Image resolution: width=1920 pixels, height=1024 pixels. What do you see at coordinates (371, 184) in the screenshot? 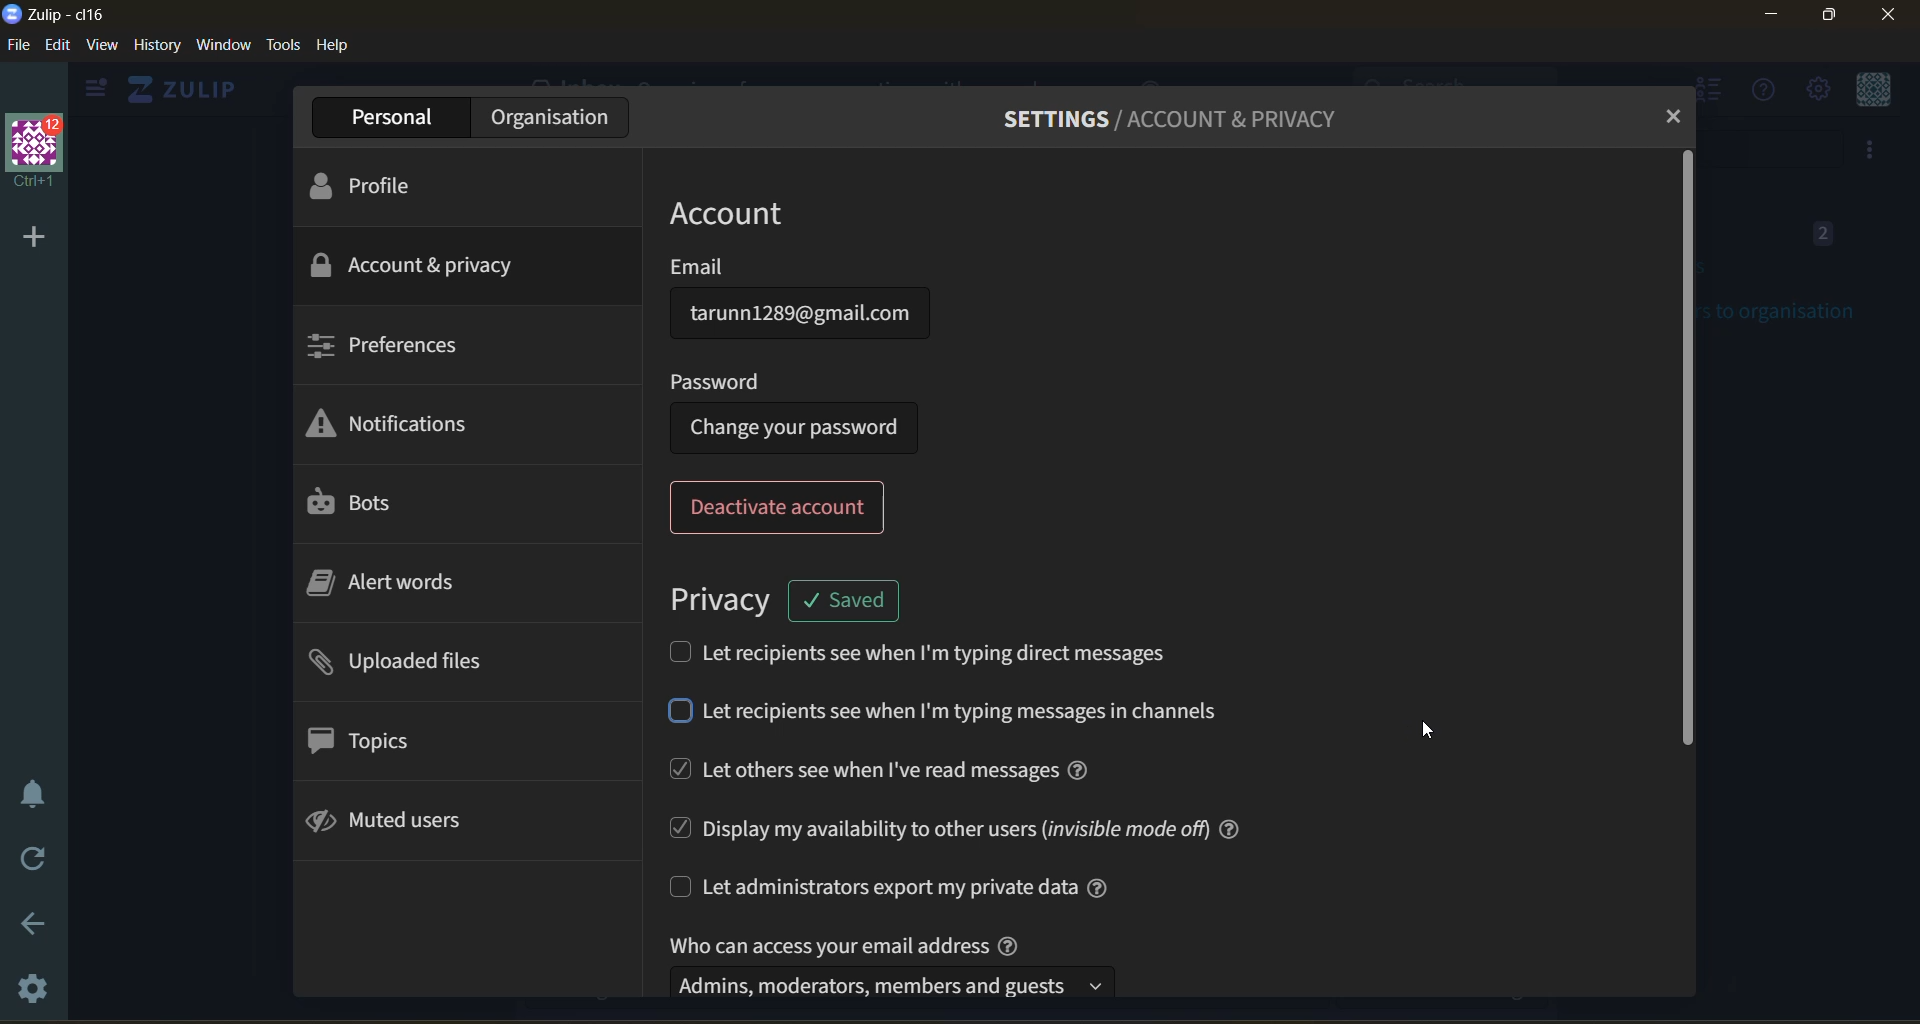
I see `profile` at bounding box center [371, 184].